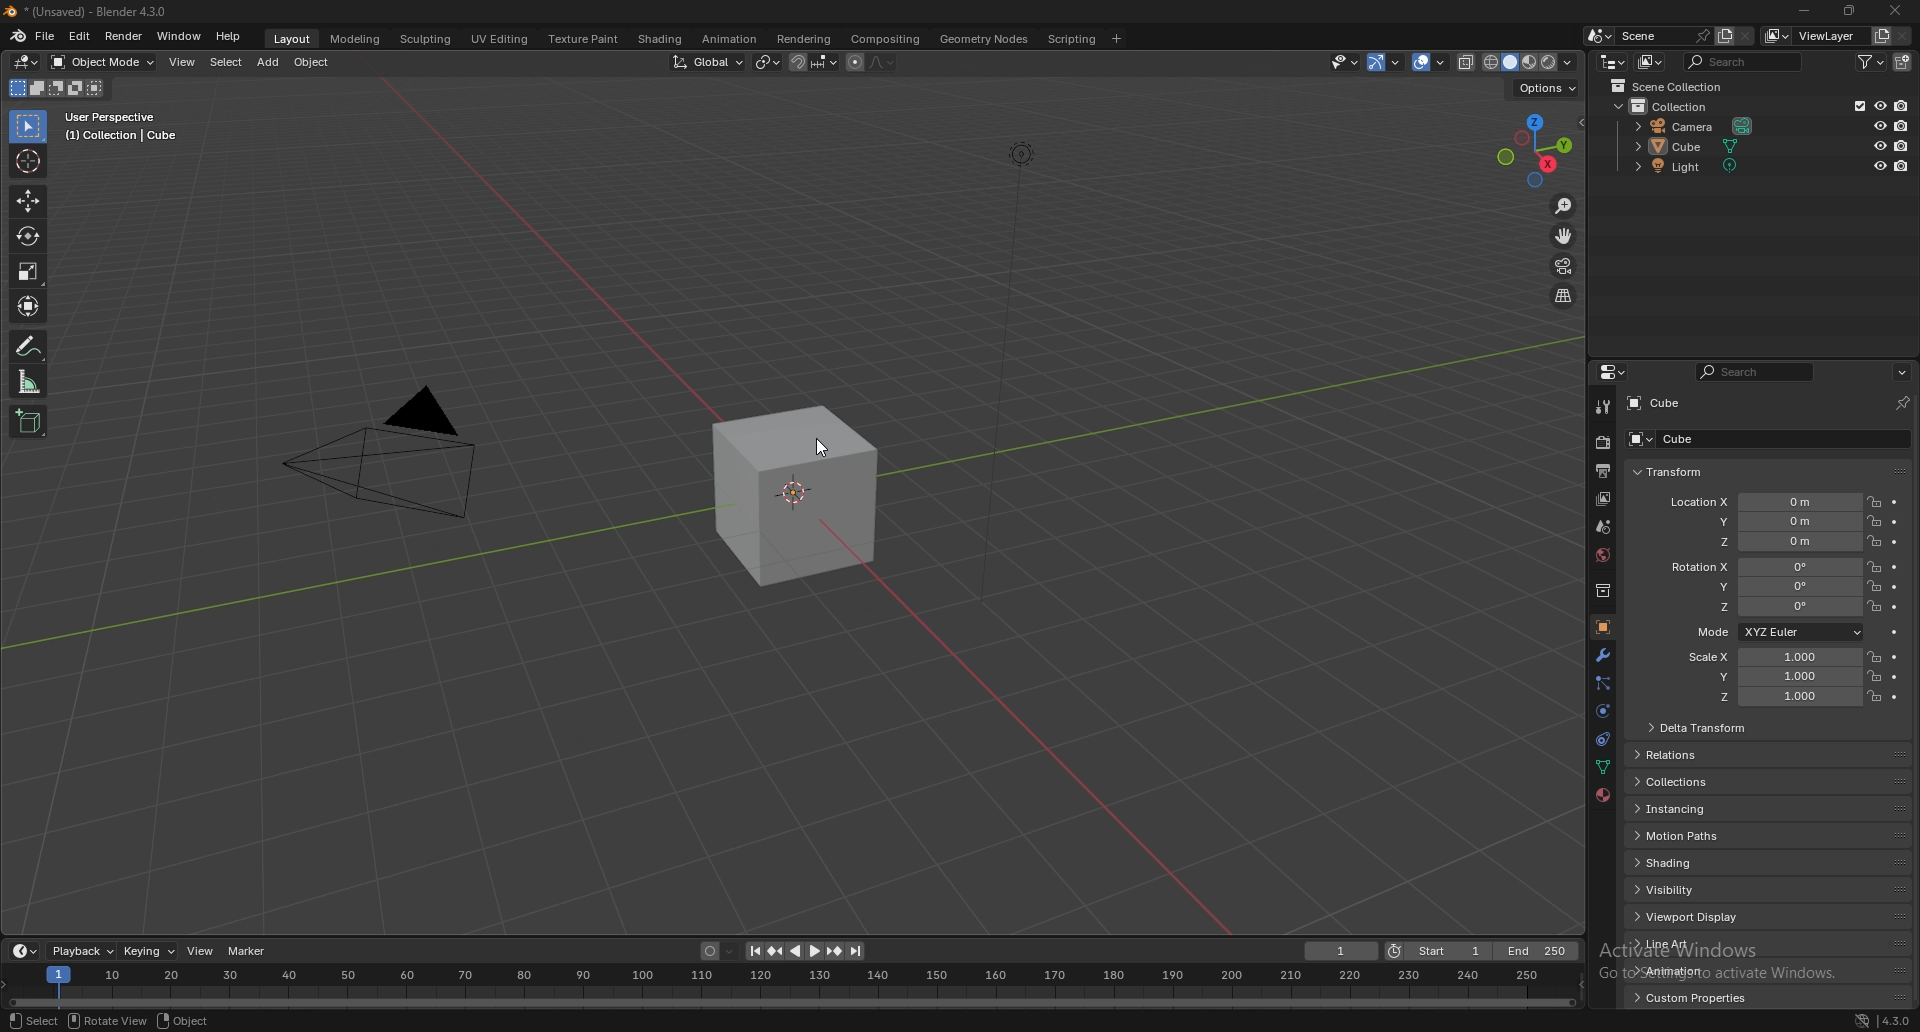 This screenshot has height=1032, width=1920. Describe the element at coordinates (1070, 40) in the screenshot. I see `scripting` at that location.